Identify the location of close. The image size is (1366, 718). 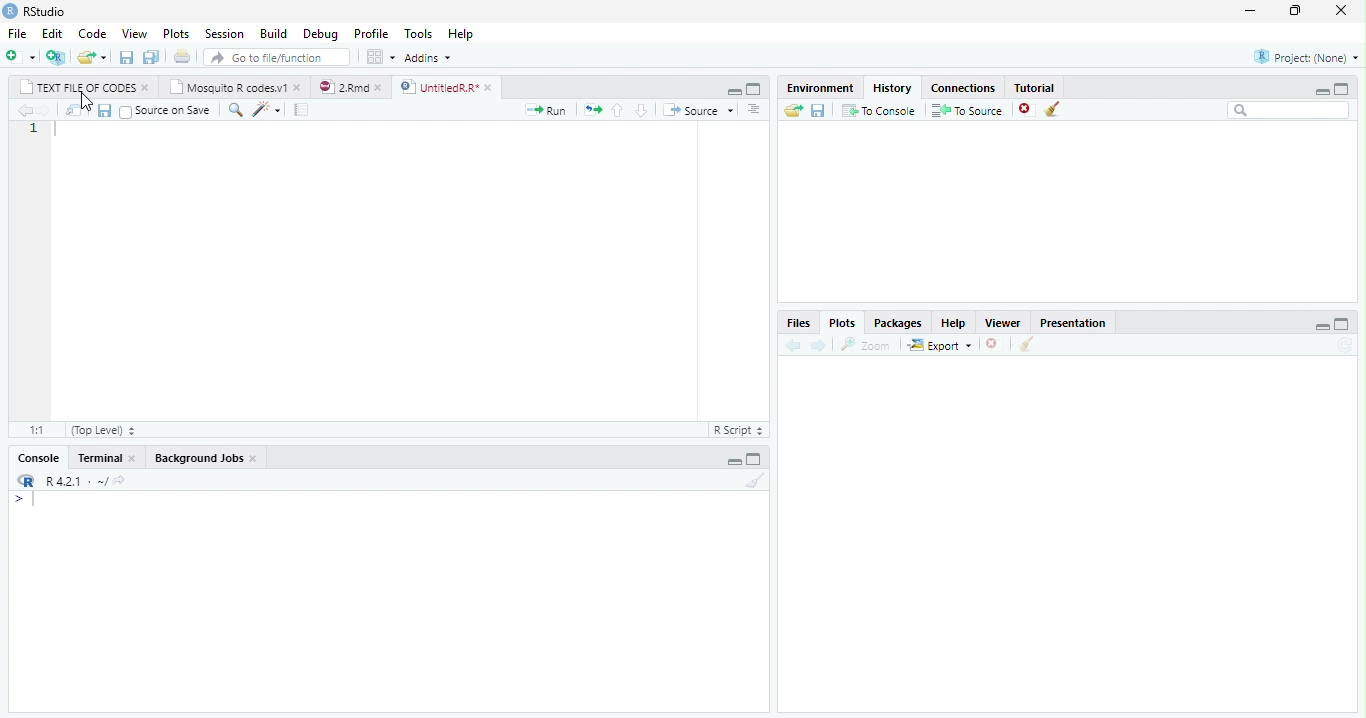
(992, 343).